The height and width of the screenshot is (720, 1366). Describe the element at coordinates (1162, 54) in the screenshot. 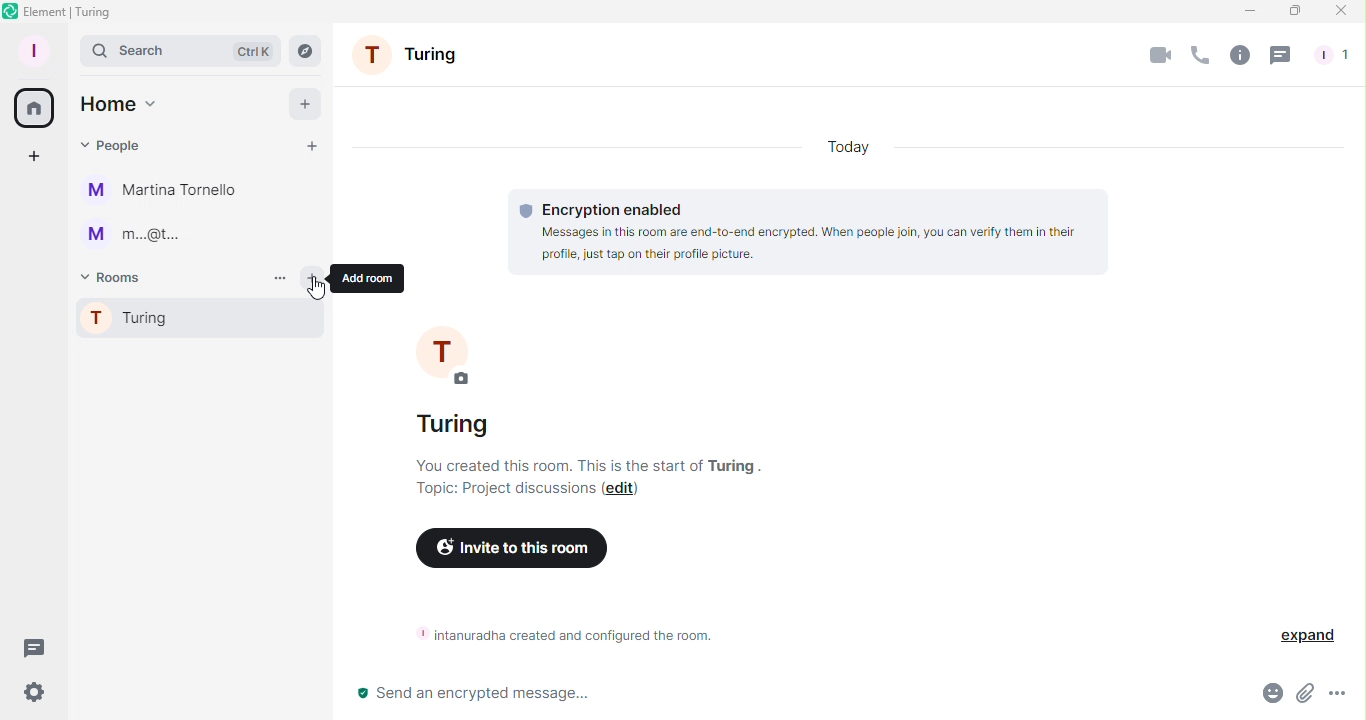

I see `Video call` at that location.